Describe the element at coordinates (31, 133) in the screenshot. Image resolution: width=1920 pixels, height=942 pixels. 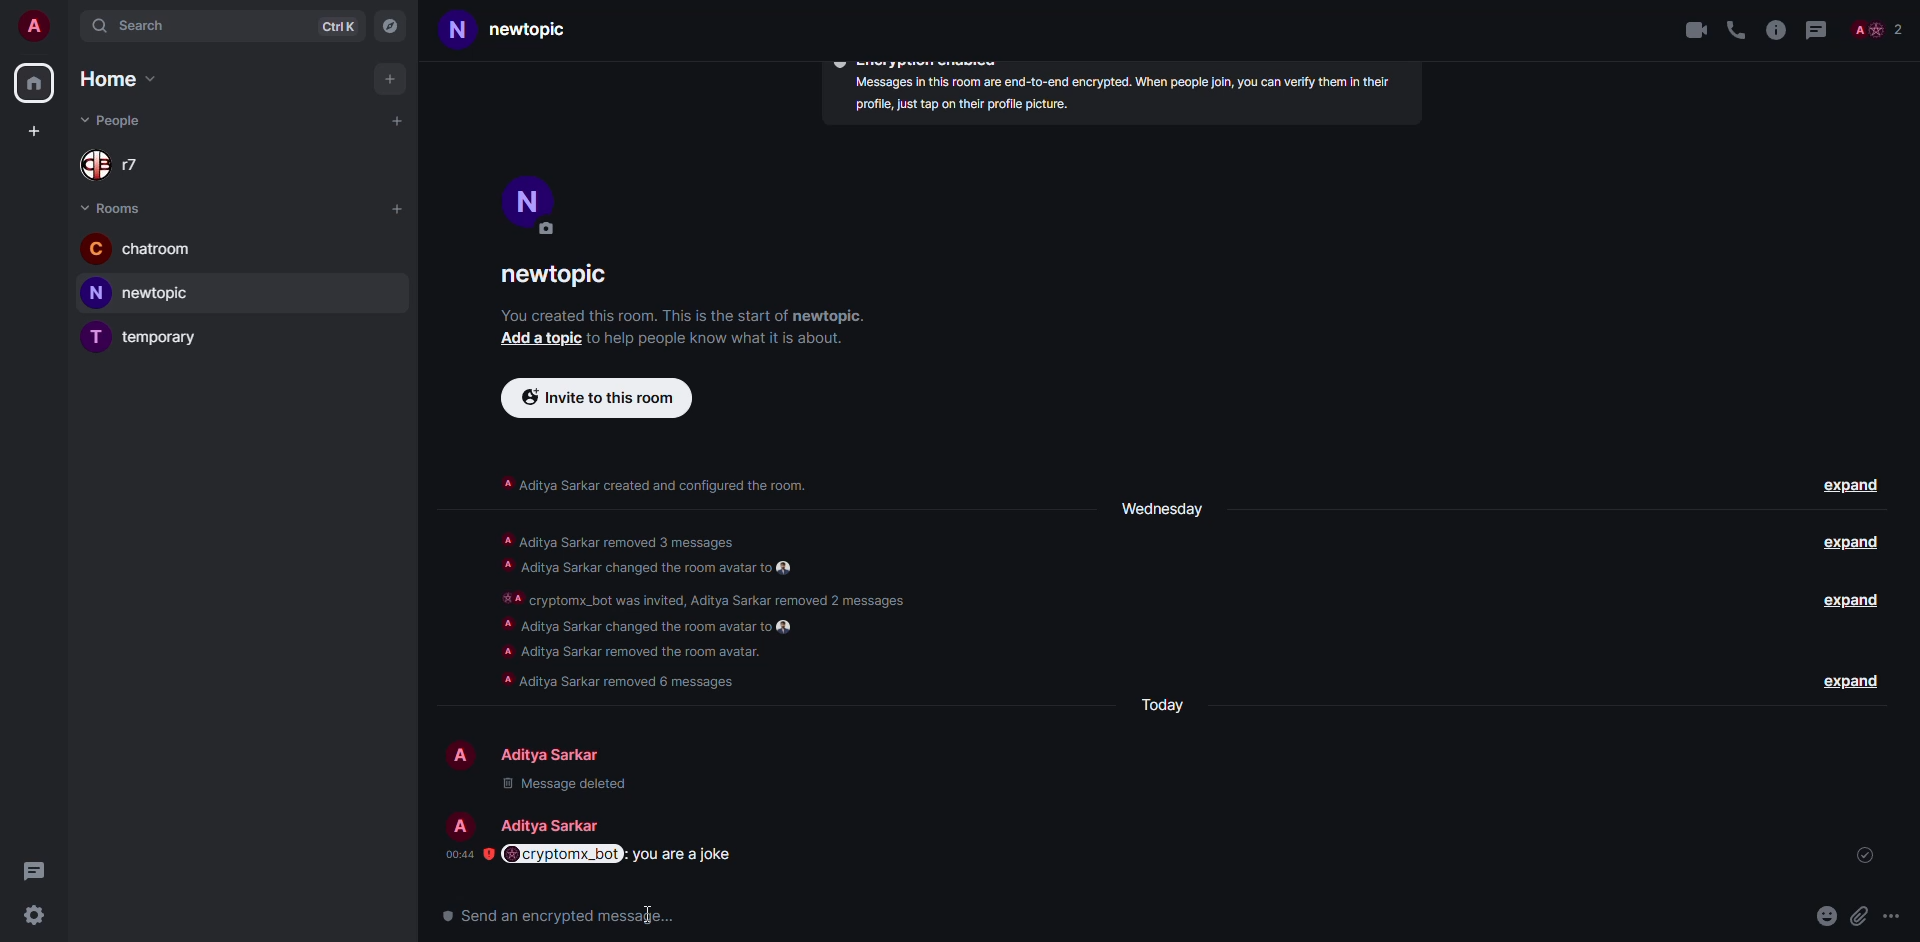
I see `add` at that location.